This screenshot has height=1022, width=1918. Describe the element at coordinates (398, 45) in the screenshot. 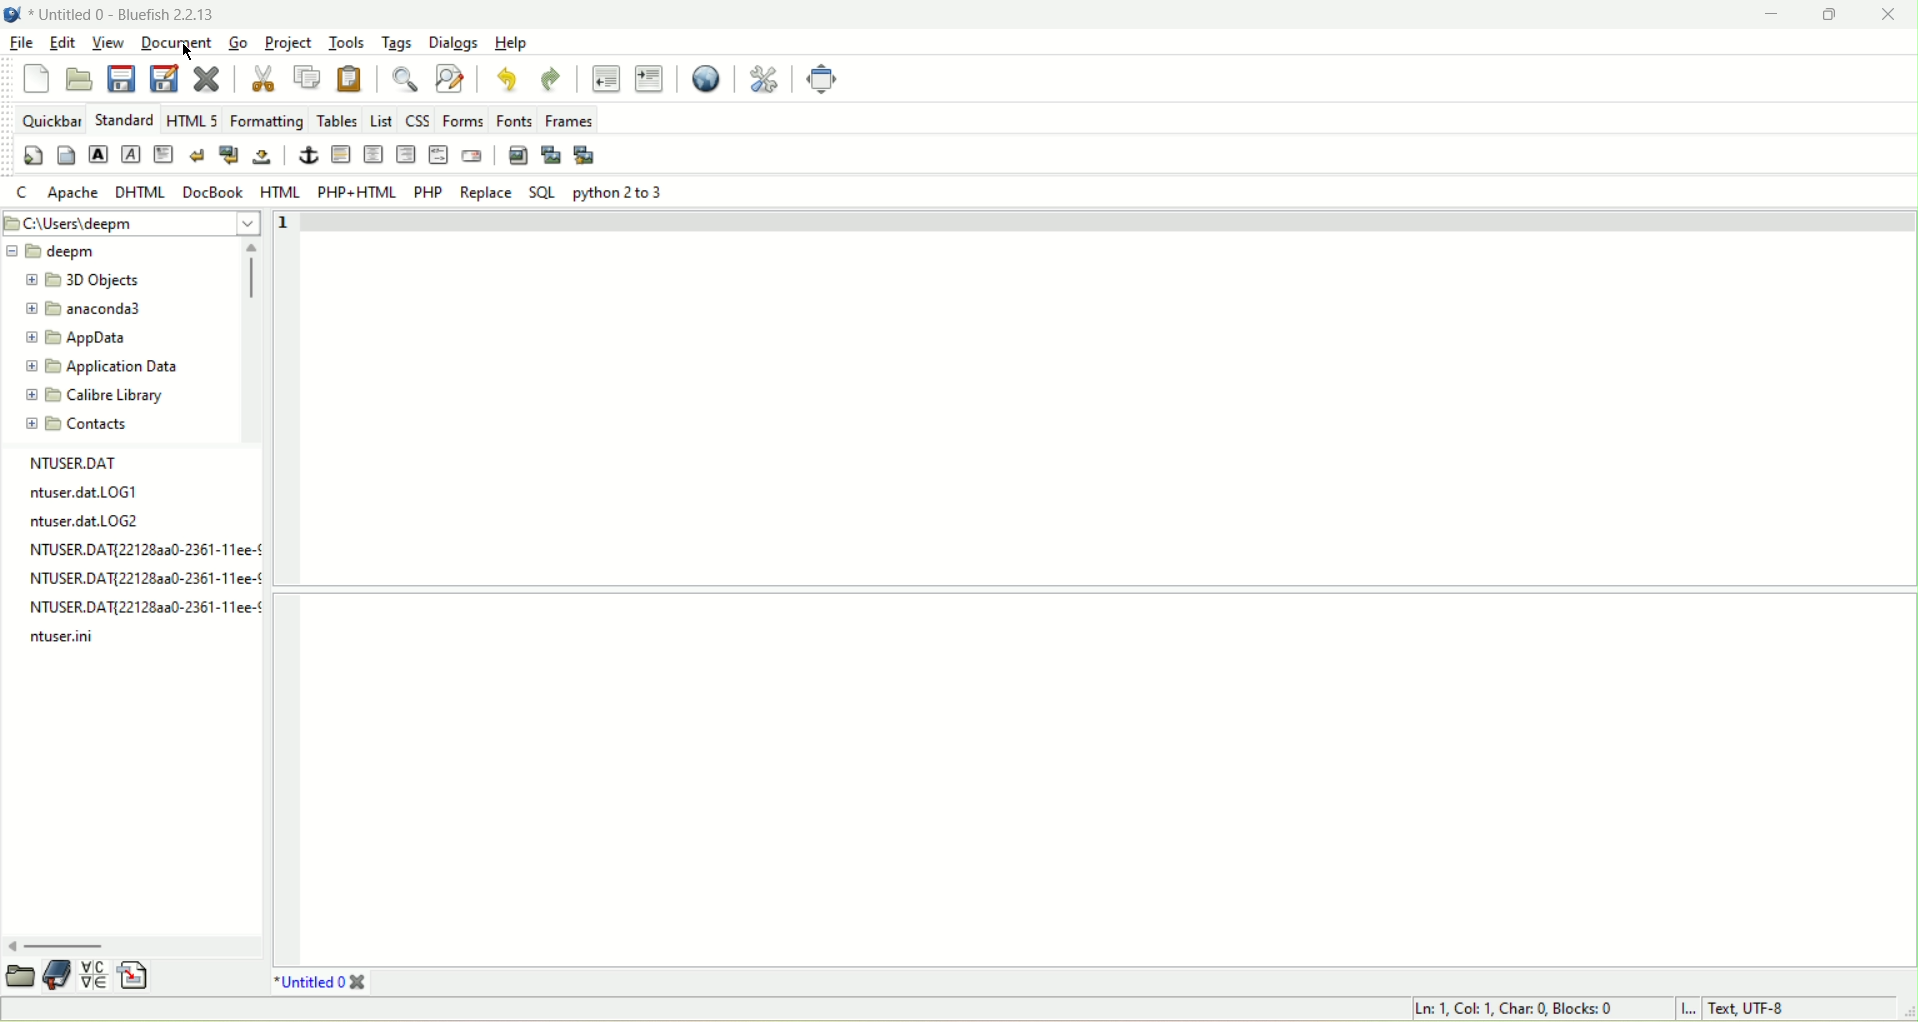

I see `tags` at that location.